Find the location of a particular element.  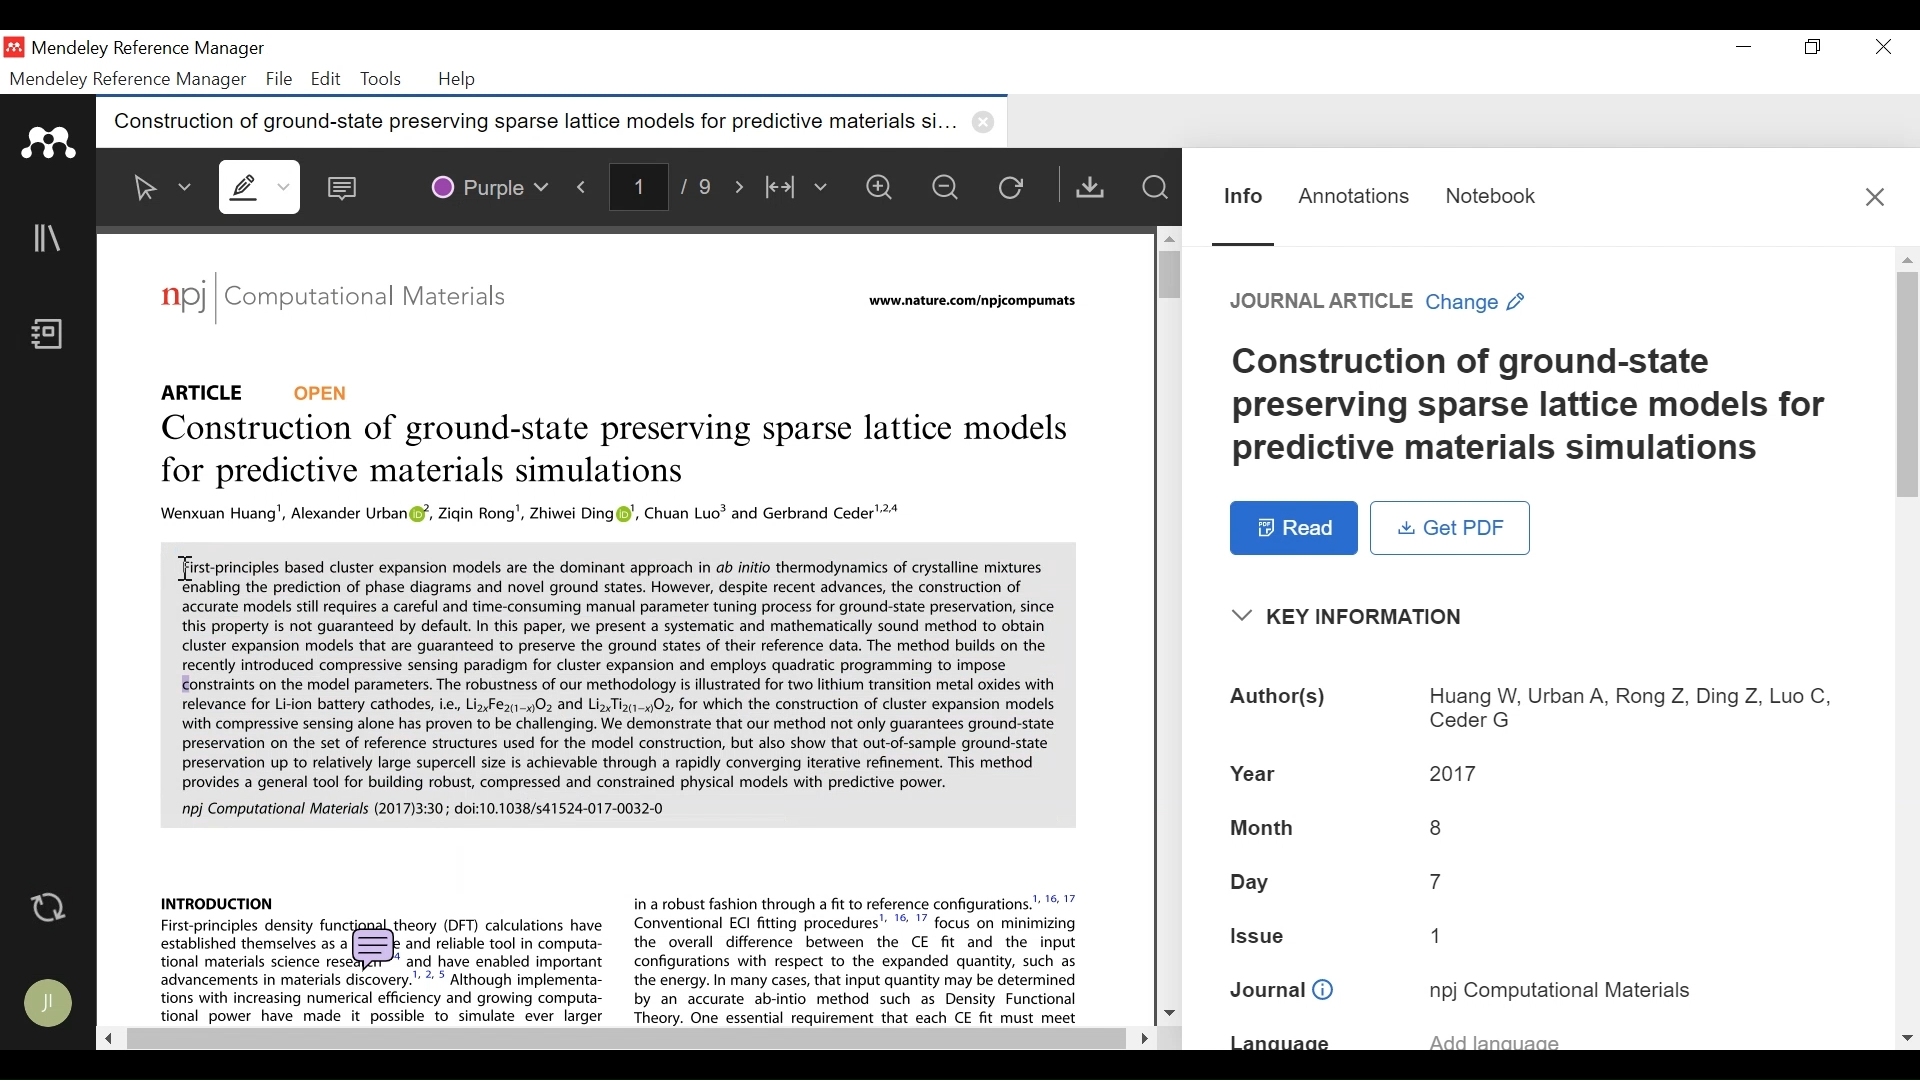

Mendeley Reference Manager is located at coordinates (129, 80).